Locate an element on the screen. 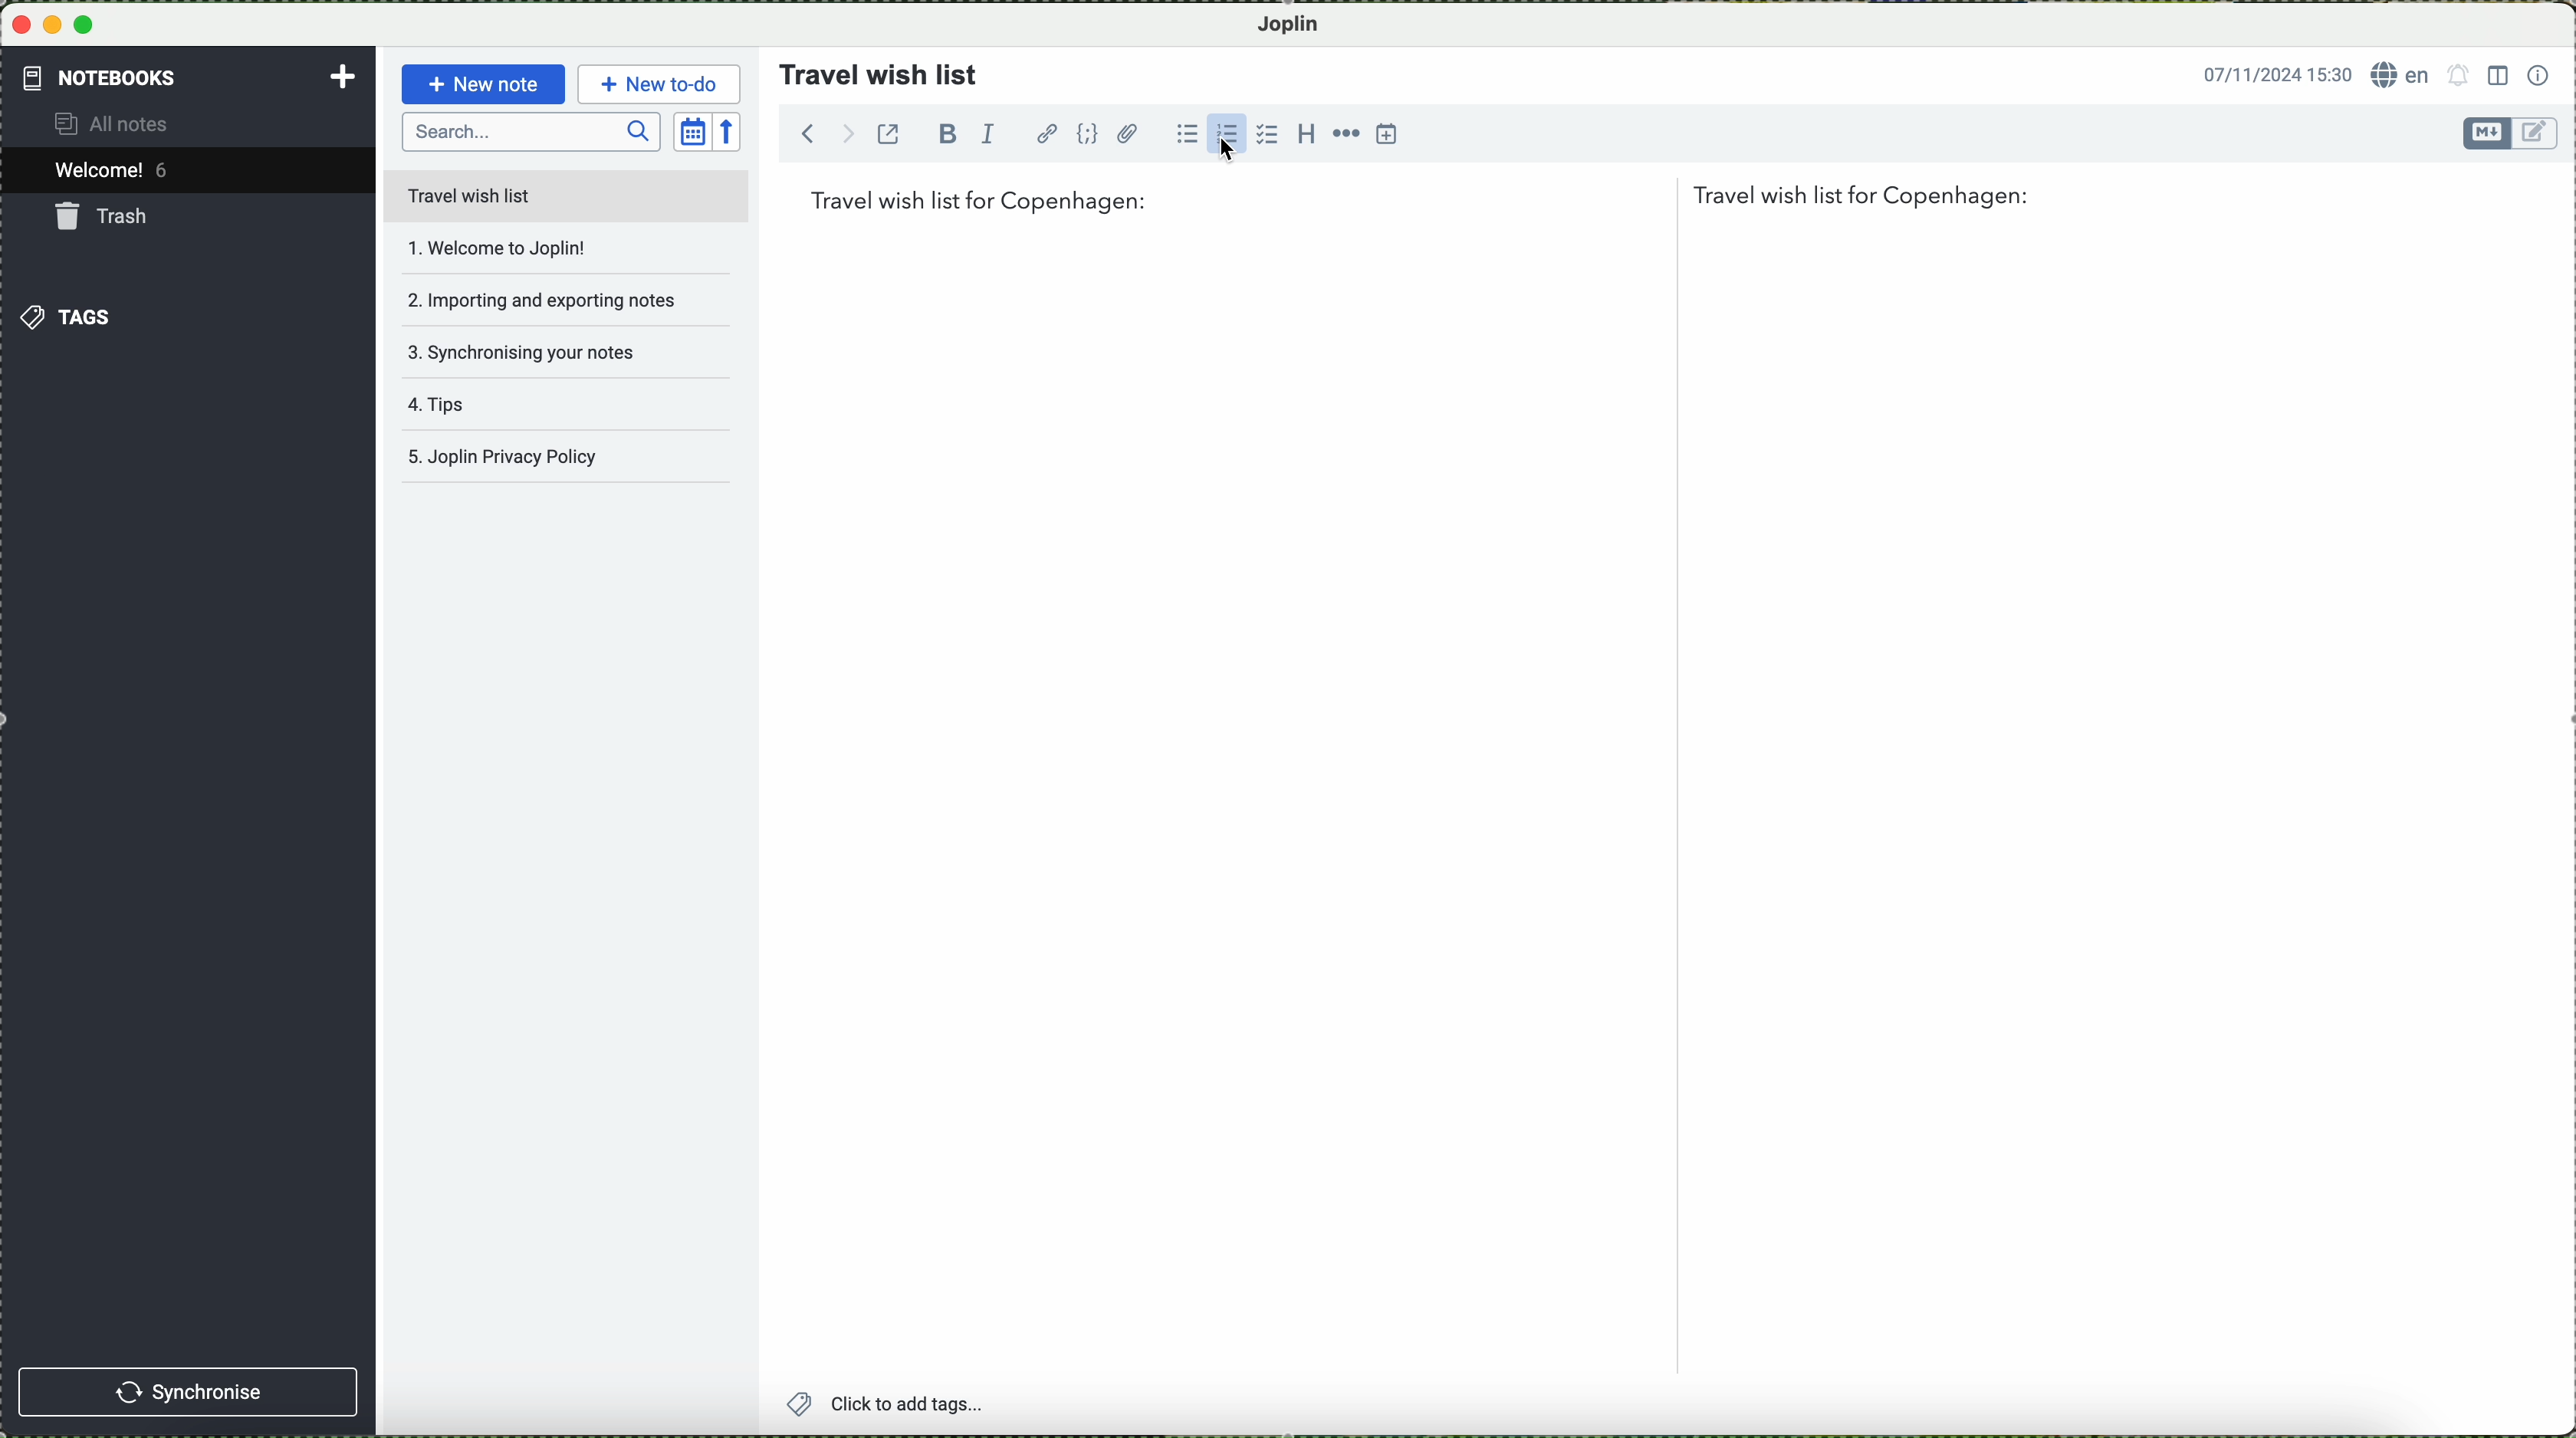  cursor is located at coordinates (1216, 147).